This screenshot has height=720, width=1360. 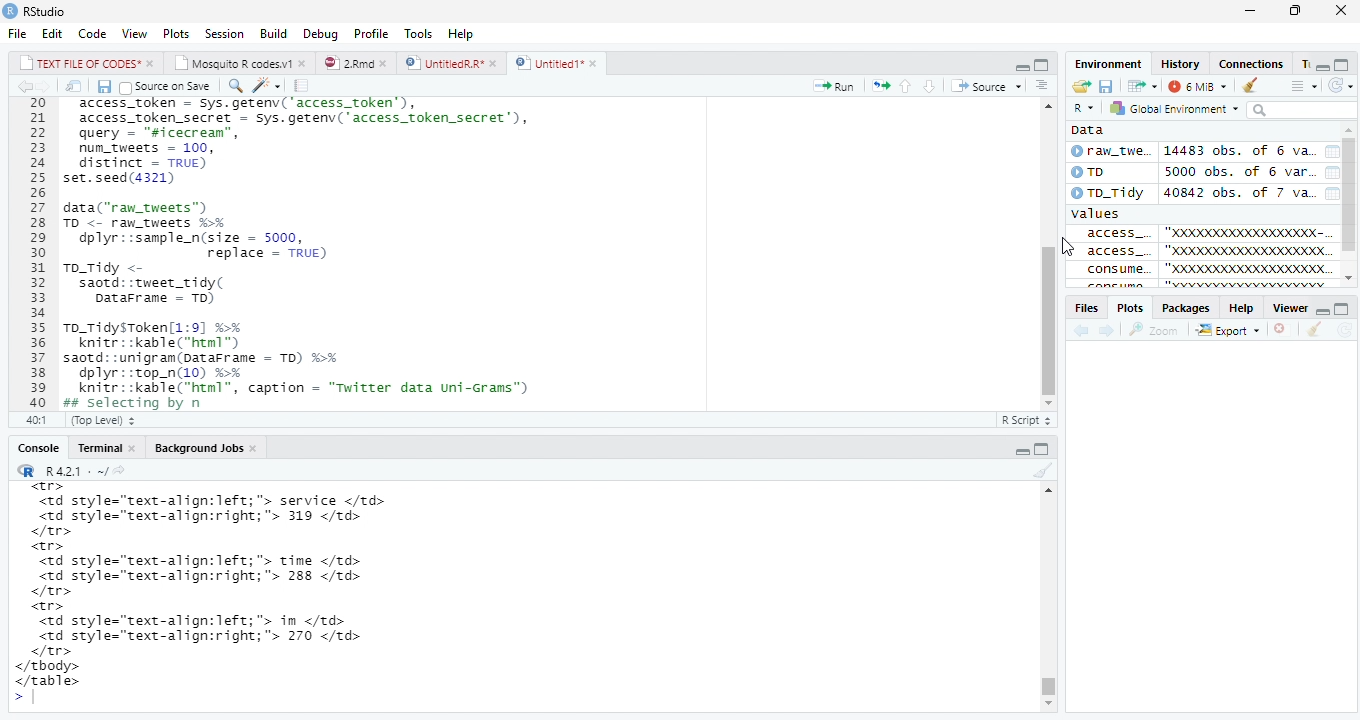 I want to click on File, so click(x=17, y=31).